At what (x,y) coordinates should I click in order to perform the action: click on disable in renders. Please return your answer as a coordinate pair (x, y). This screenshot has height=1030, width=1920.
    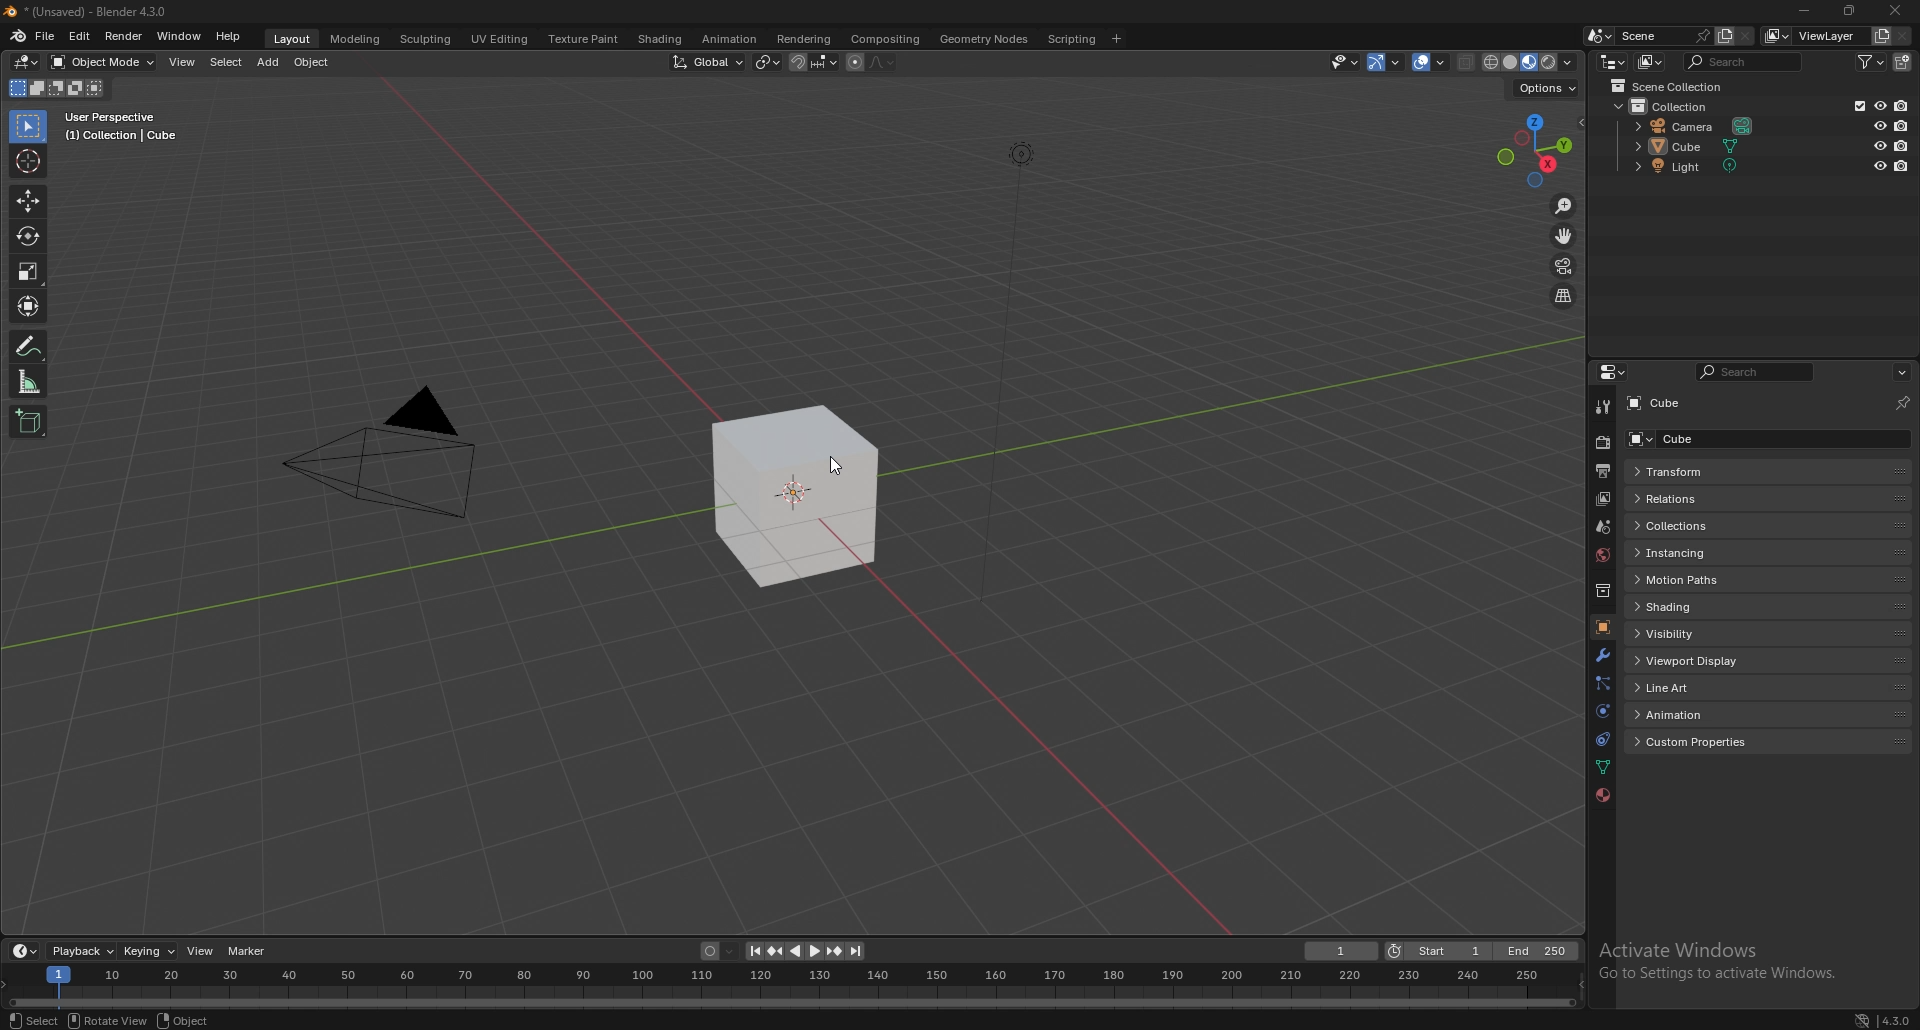
    Looking at the image, I should click on (1904, 126).